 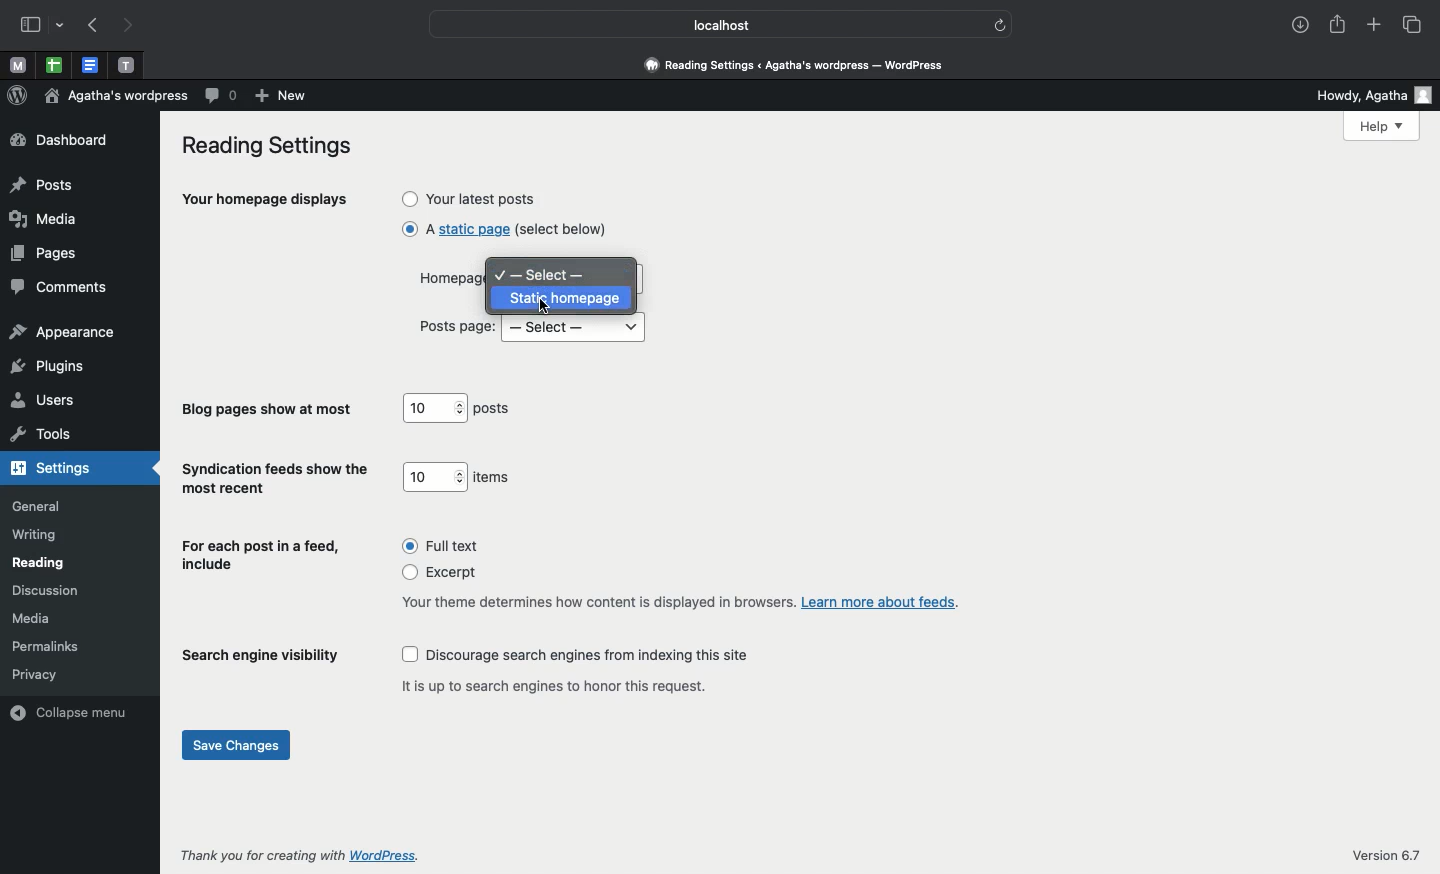 What do you see at coordinates (1364, 94) in the screenshot?
I see `Howdy user` at bounding box center [1364, 94].